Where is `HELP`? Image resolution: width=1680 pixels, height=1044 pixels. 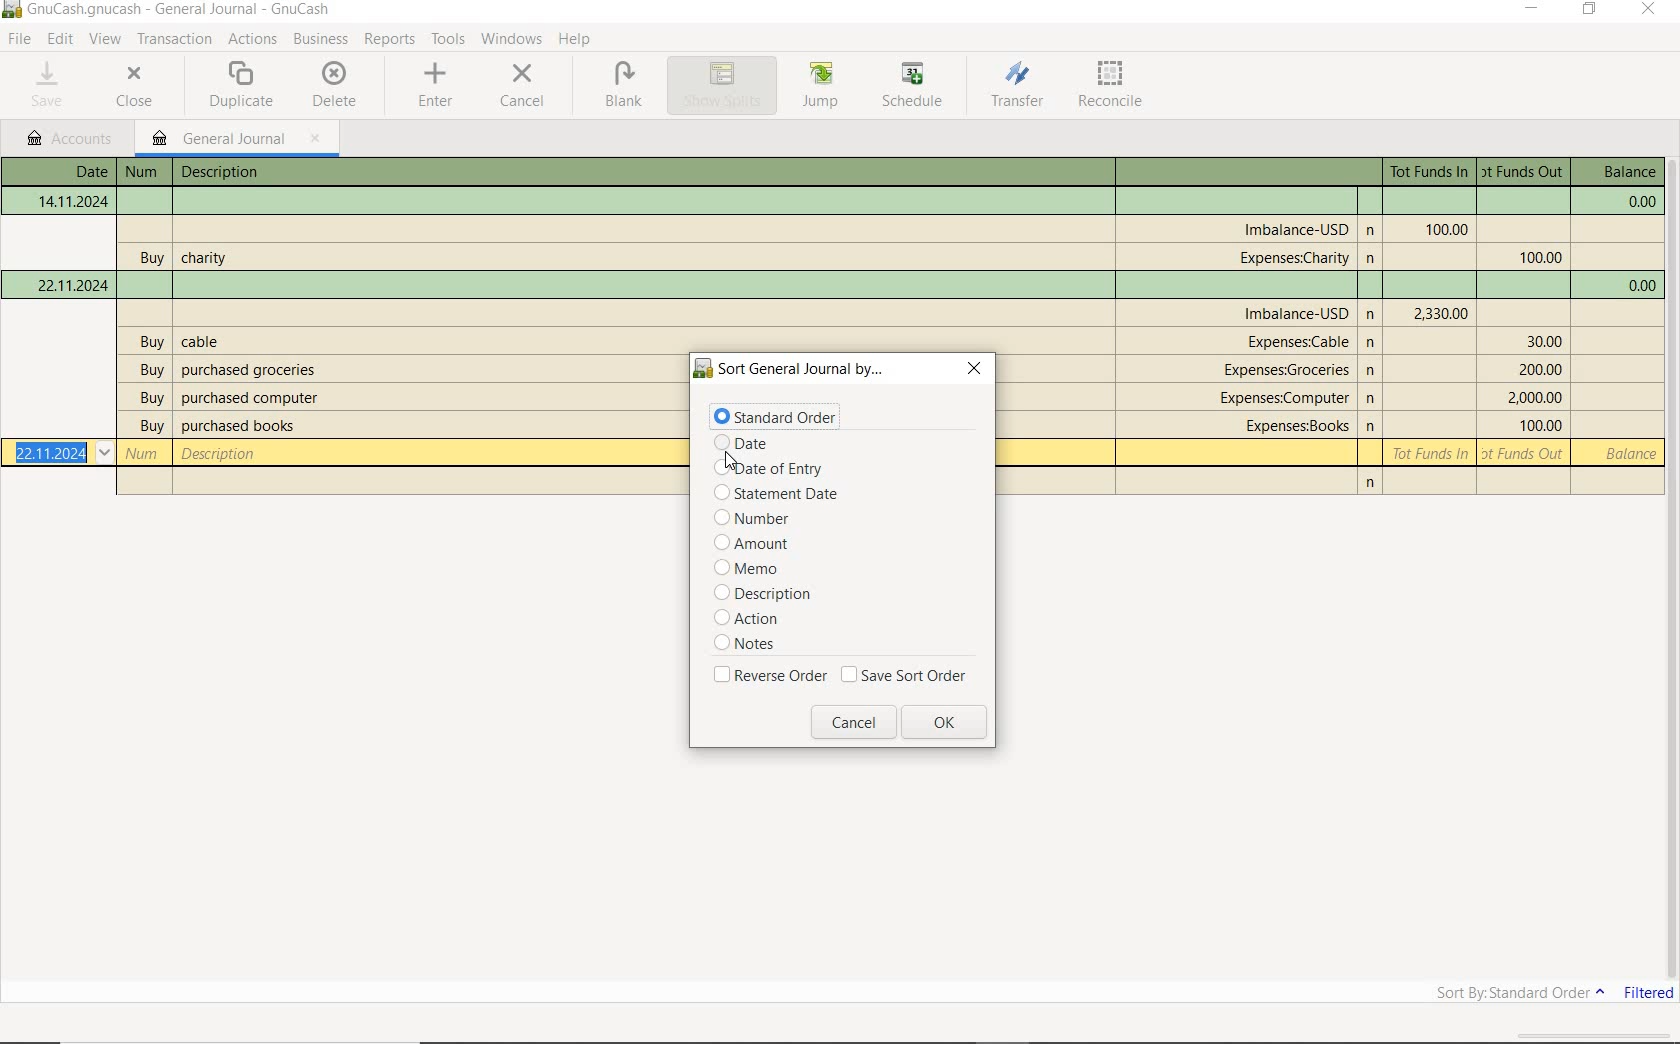 HELP is located at coordinates (579, 39).